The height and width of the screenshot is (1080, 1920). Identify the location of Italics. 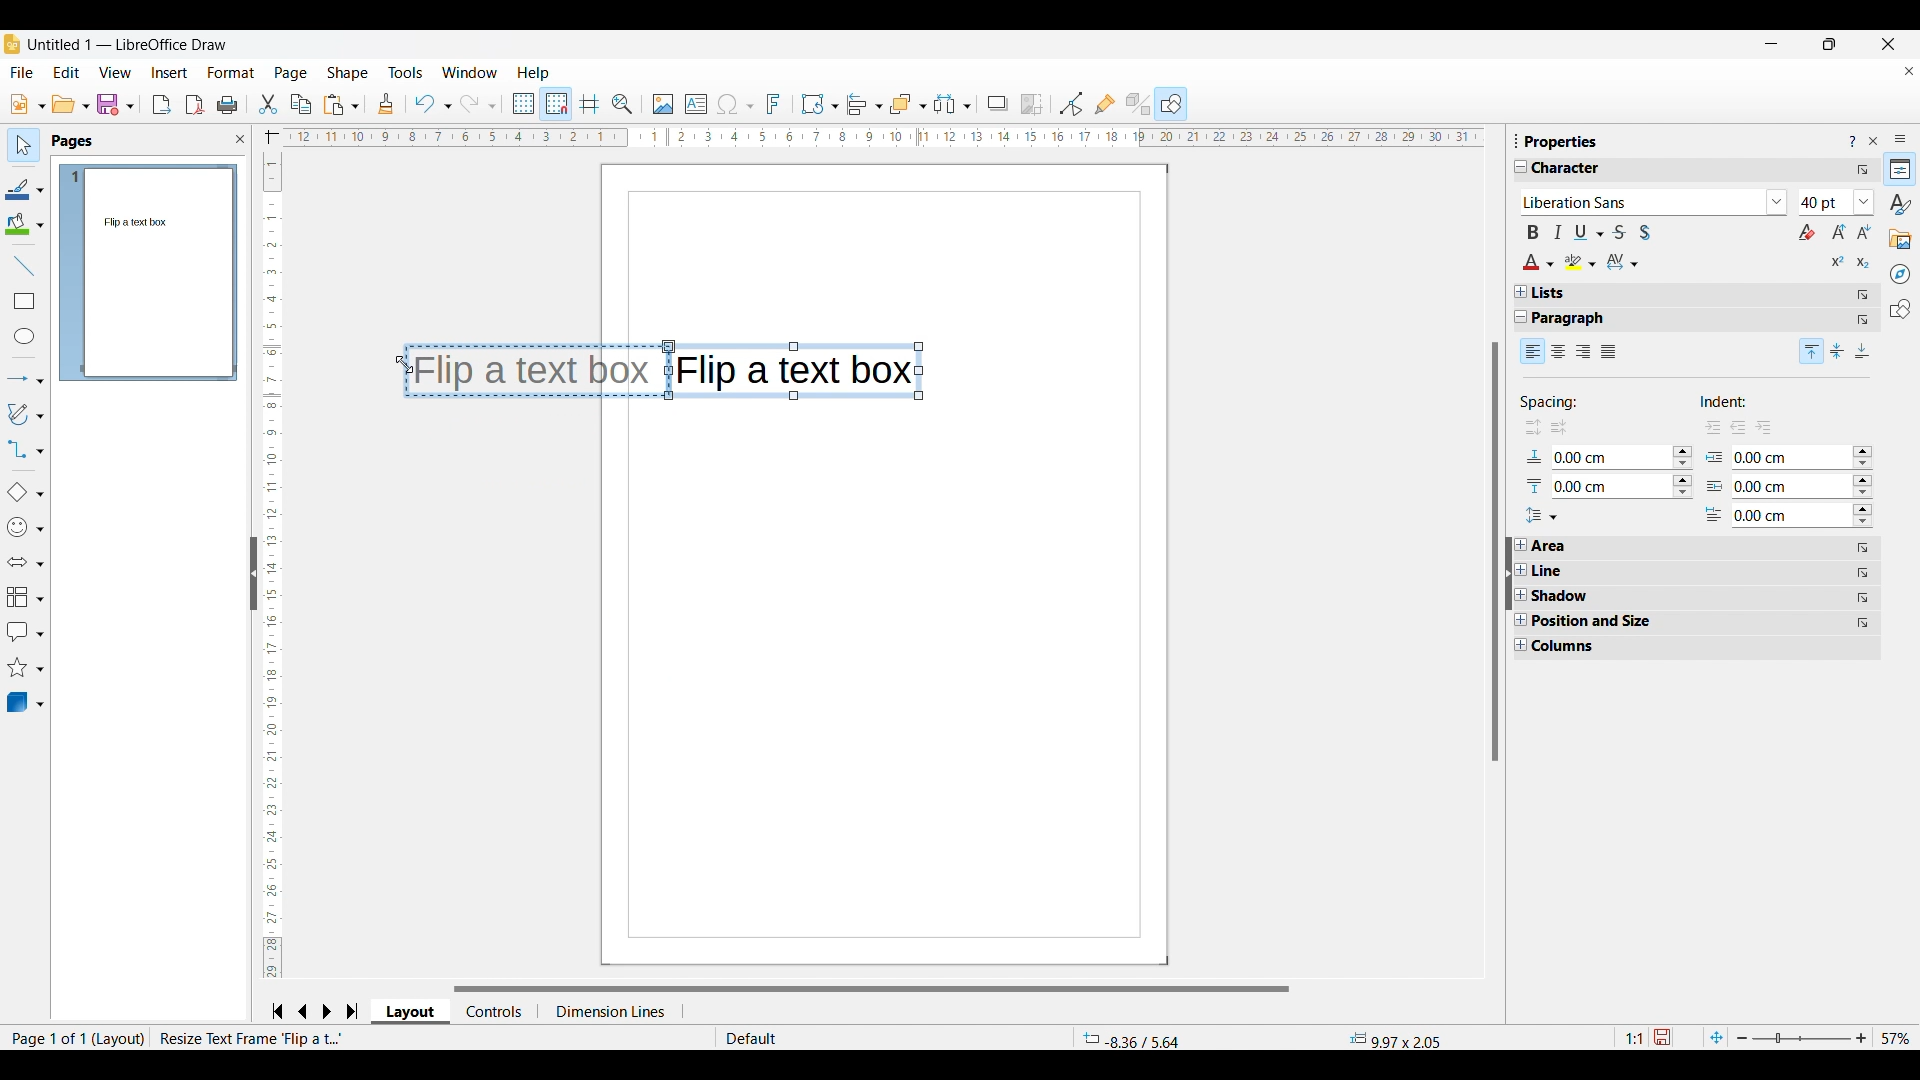
(1558, 232).